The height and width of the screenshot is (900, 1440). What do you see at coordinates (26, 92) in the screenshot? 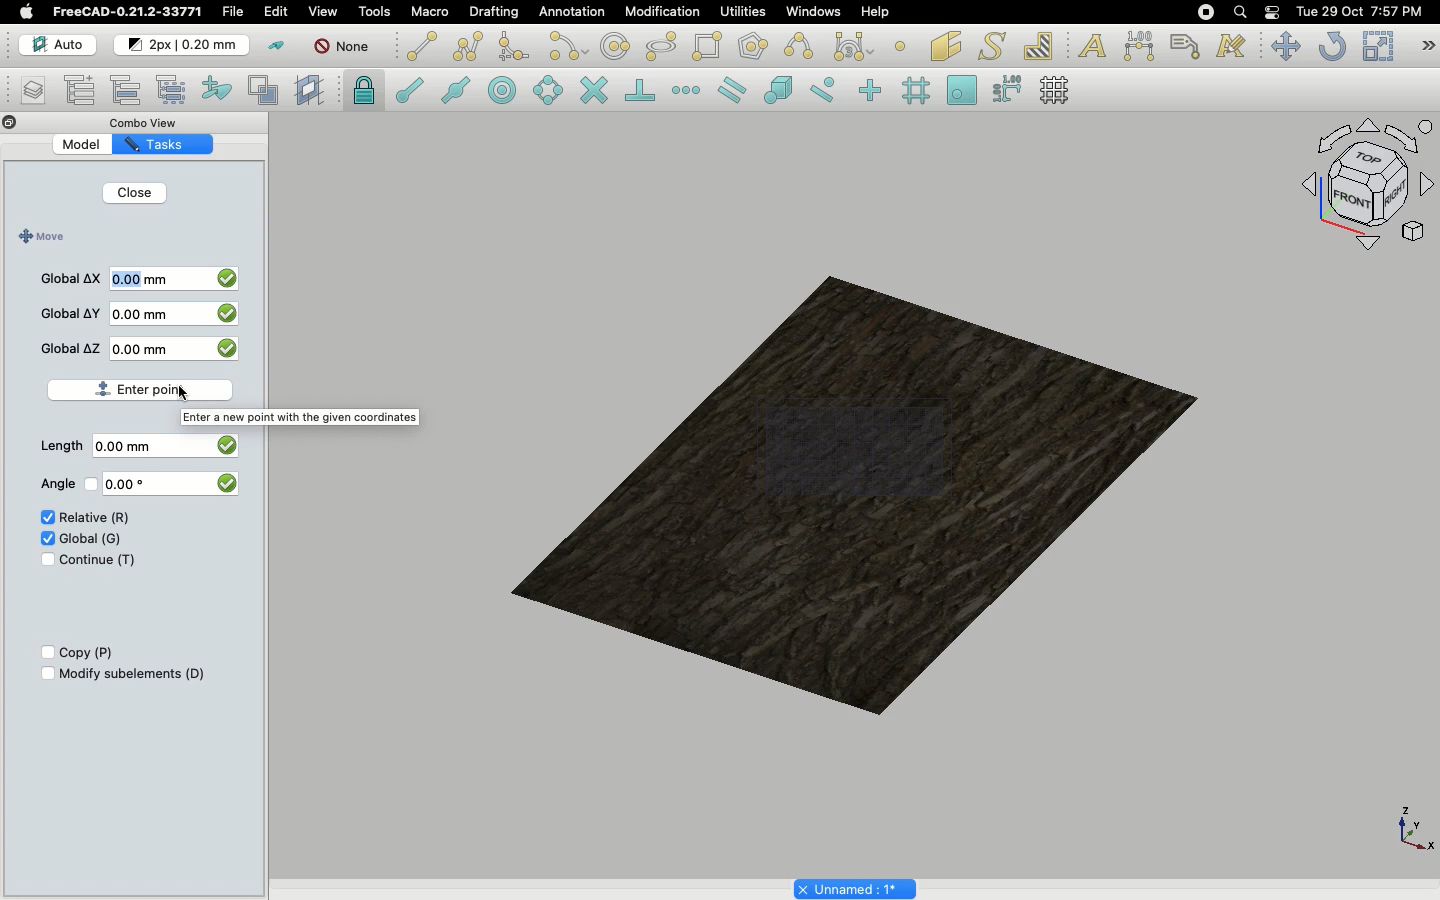
I see `Manage layers` at bounding box center [26, 92].